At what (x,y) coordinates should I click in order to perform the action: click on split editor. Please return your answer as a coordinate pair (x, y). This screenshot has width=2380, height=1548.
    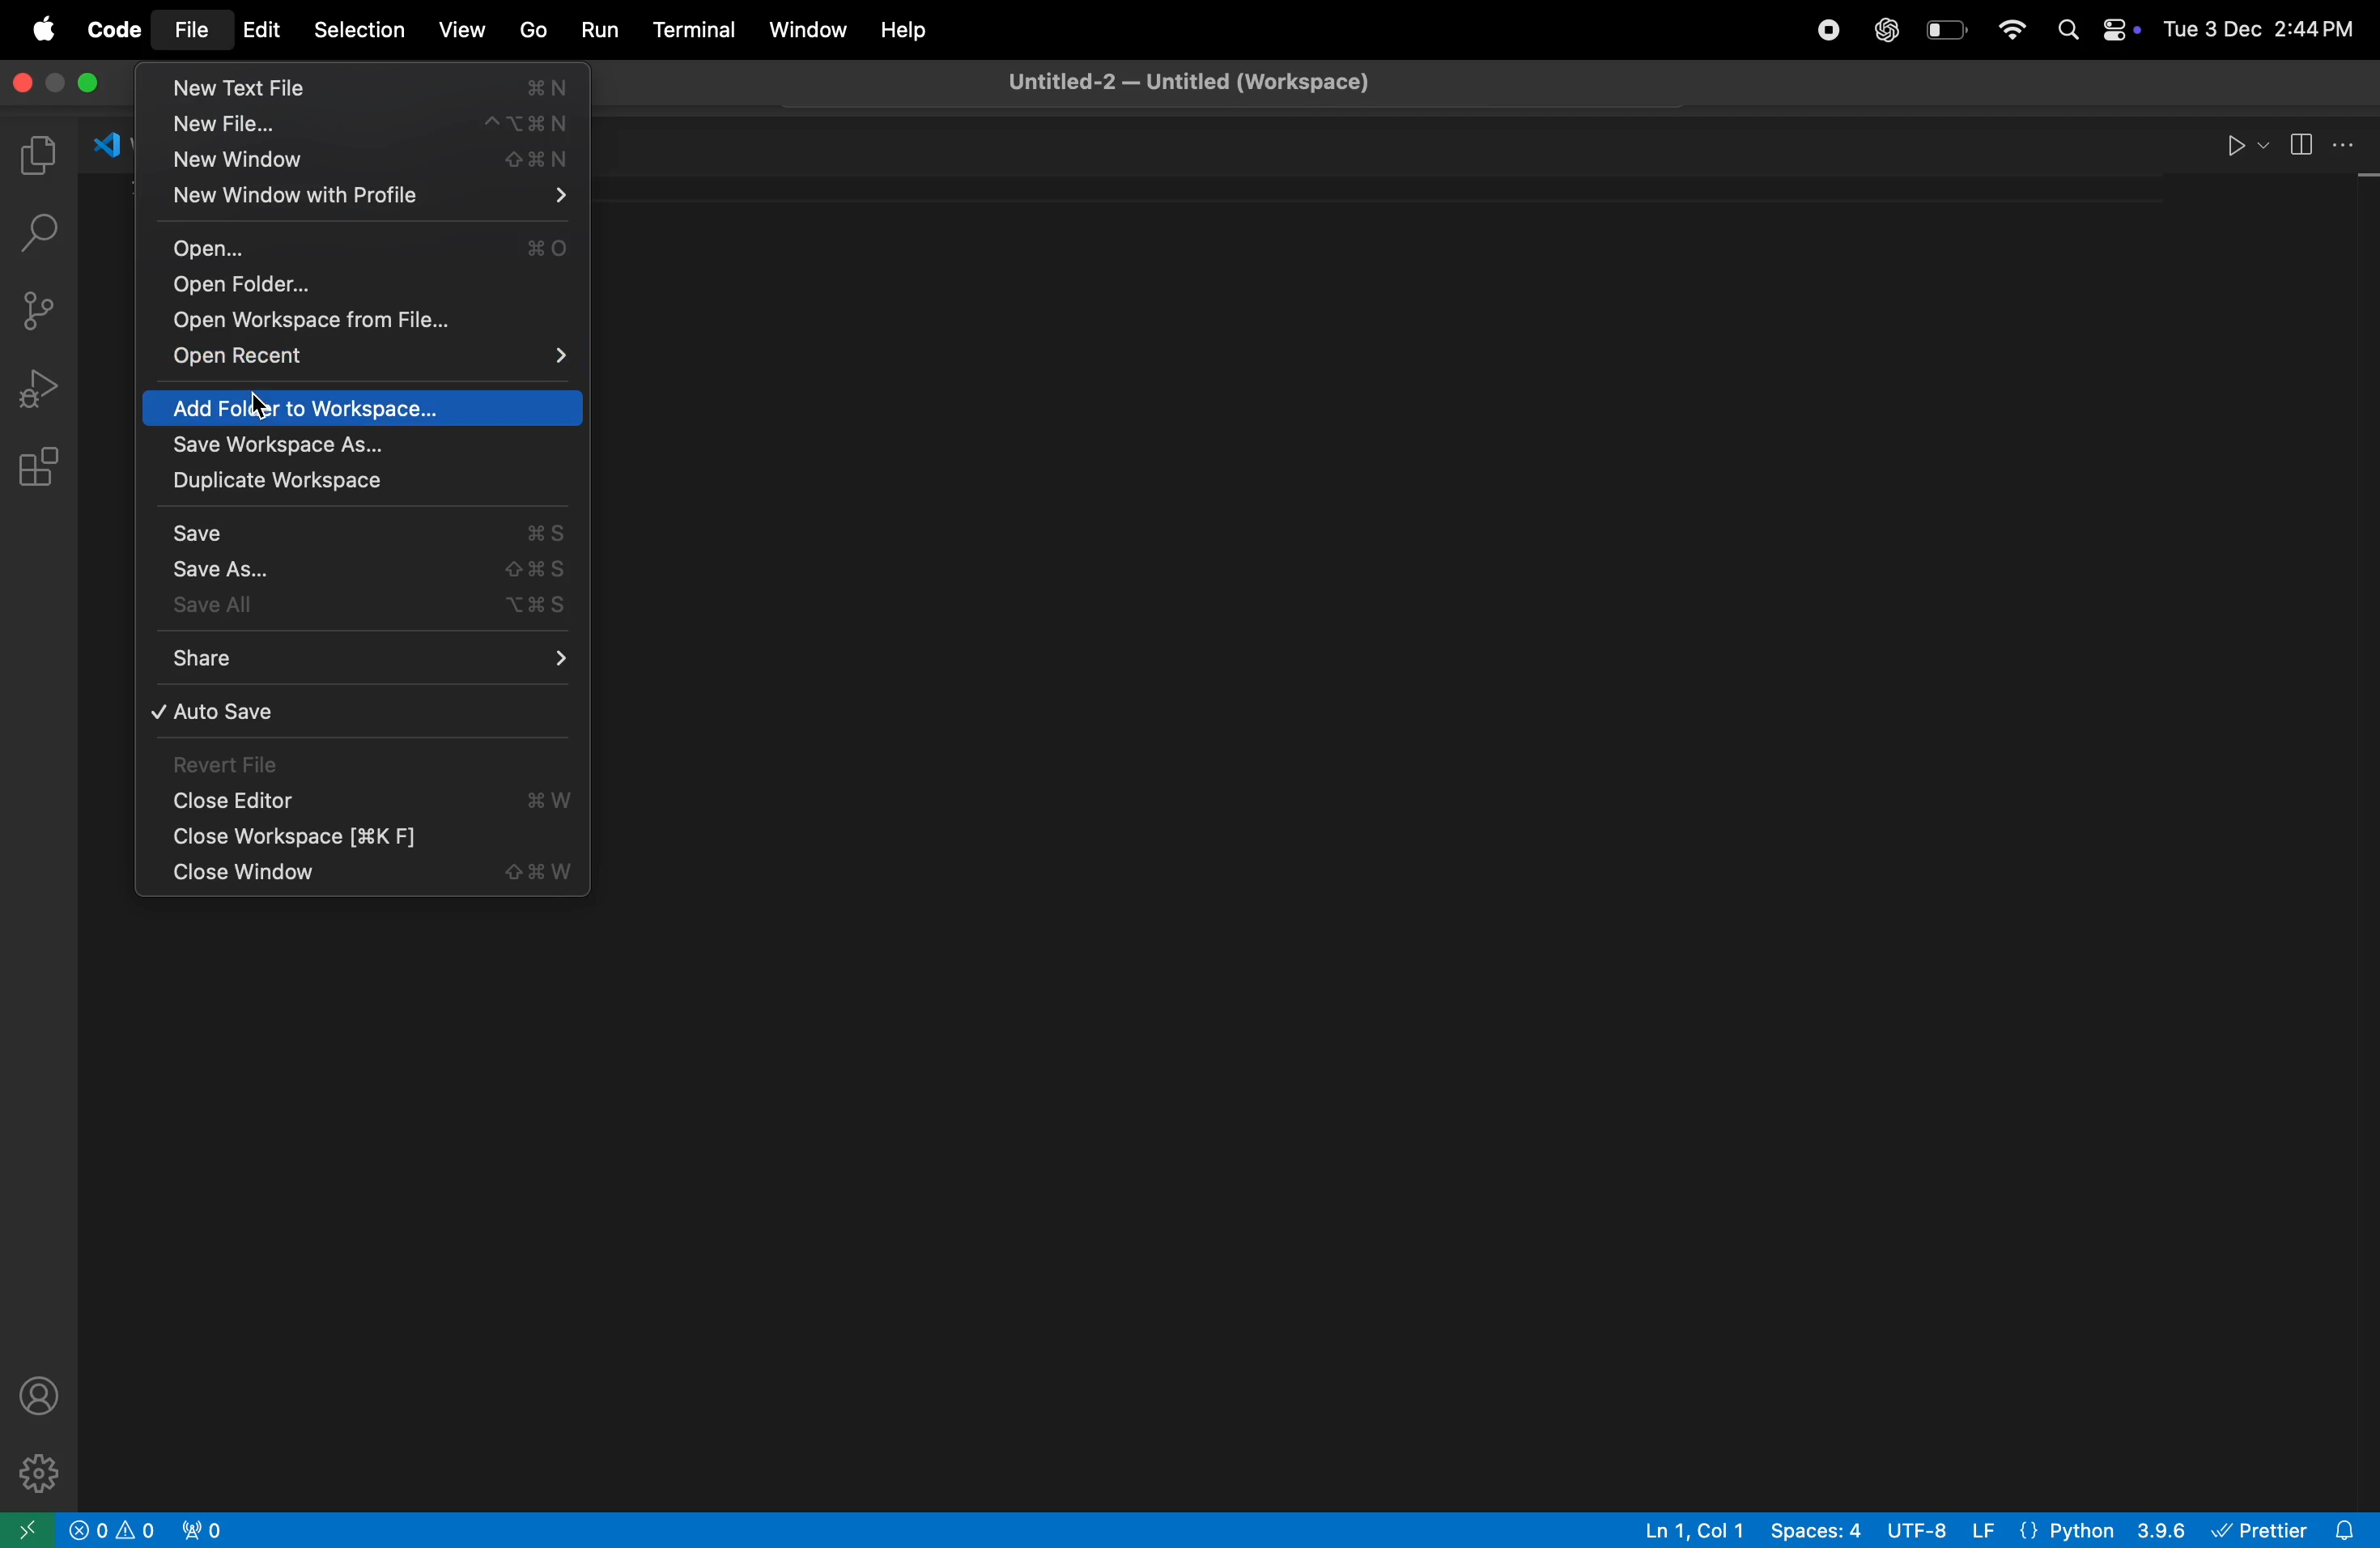
    Looking at the image, I should click on (2321, 142).